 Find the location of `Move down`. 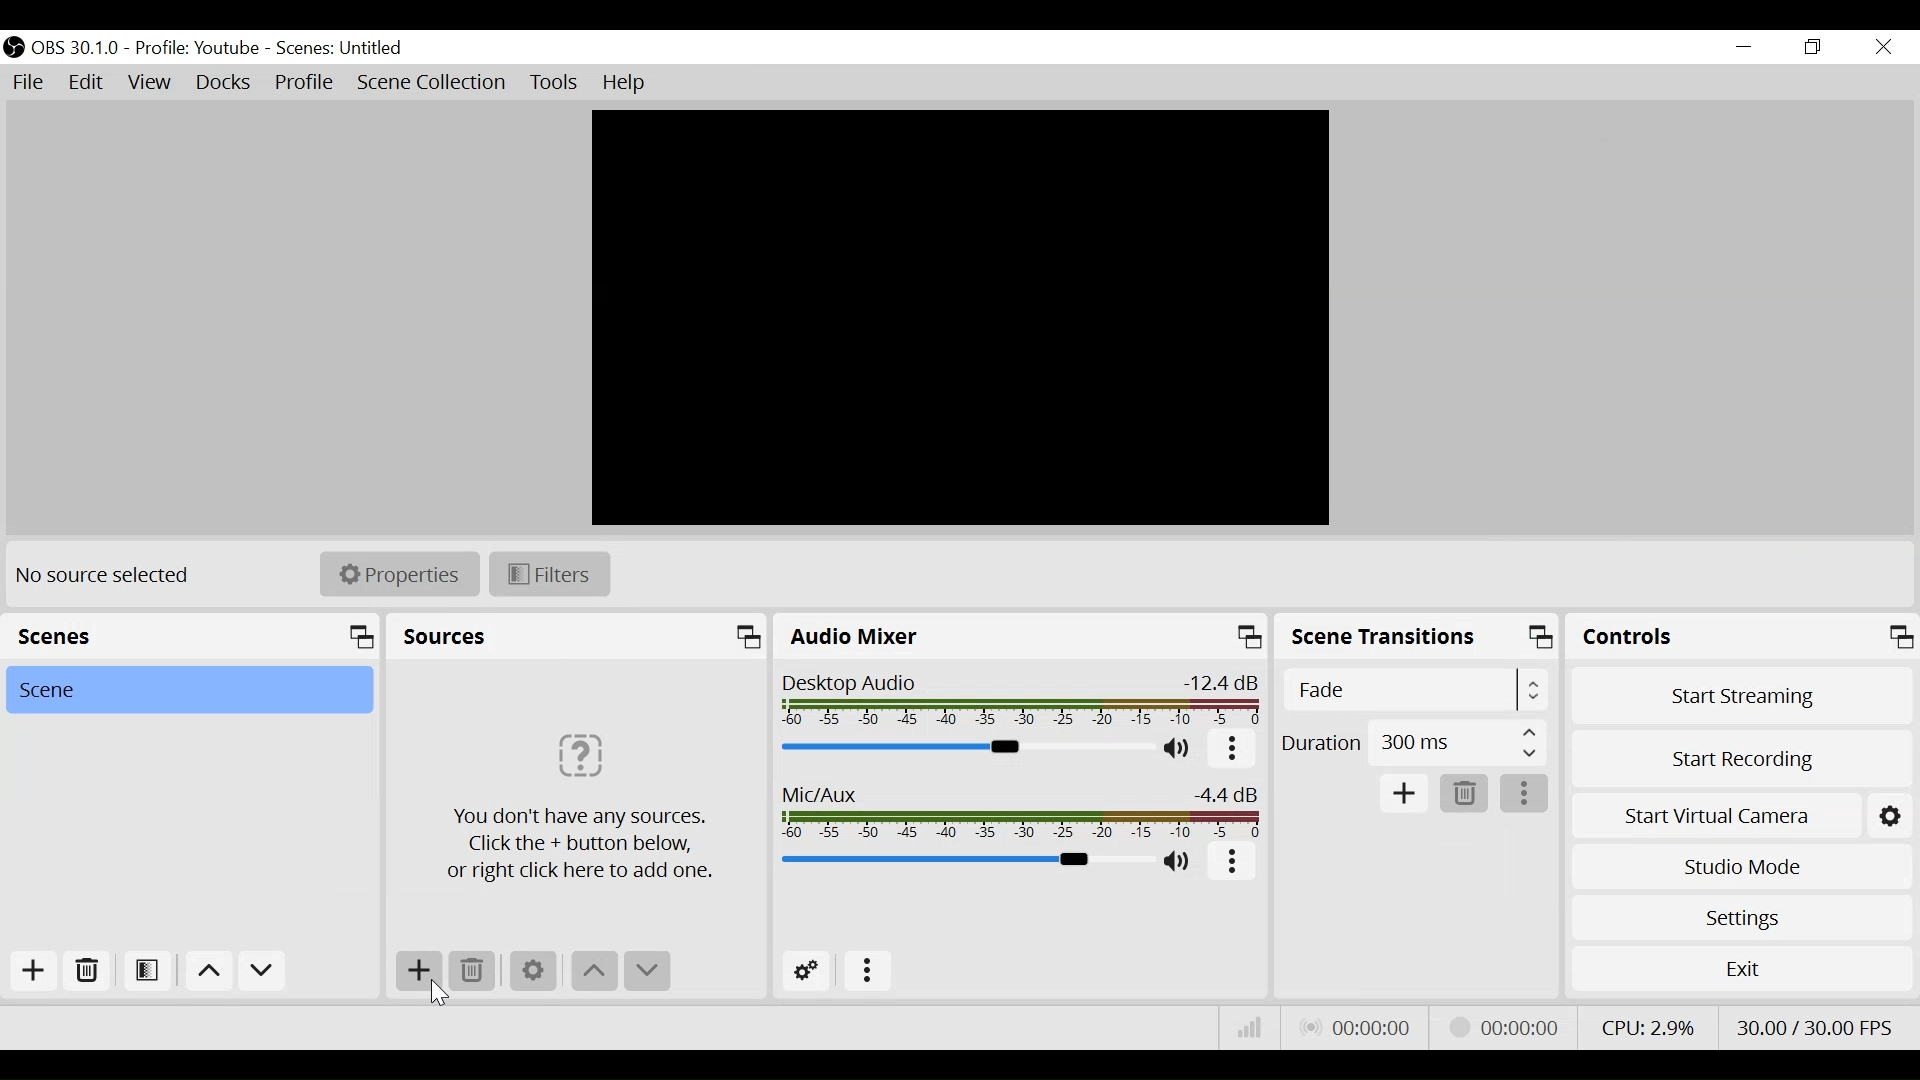

Move down is located at coordinates (647, 972).